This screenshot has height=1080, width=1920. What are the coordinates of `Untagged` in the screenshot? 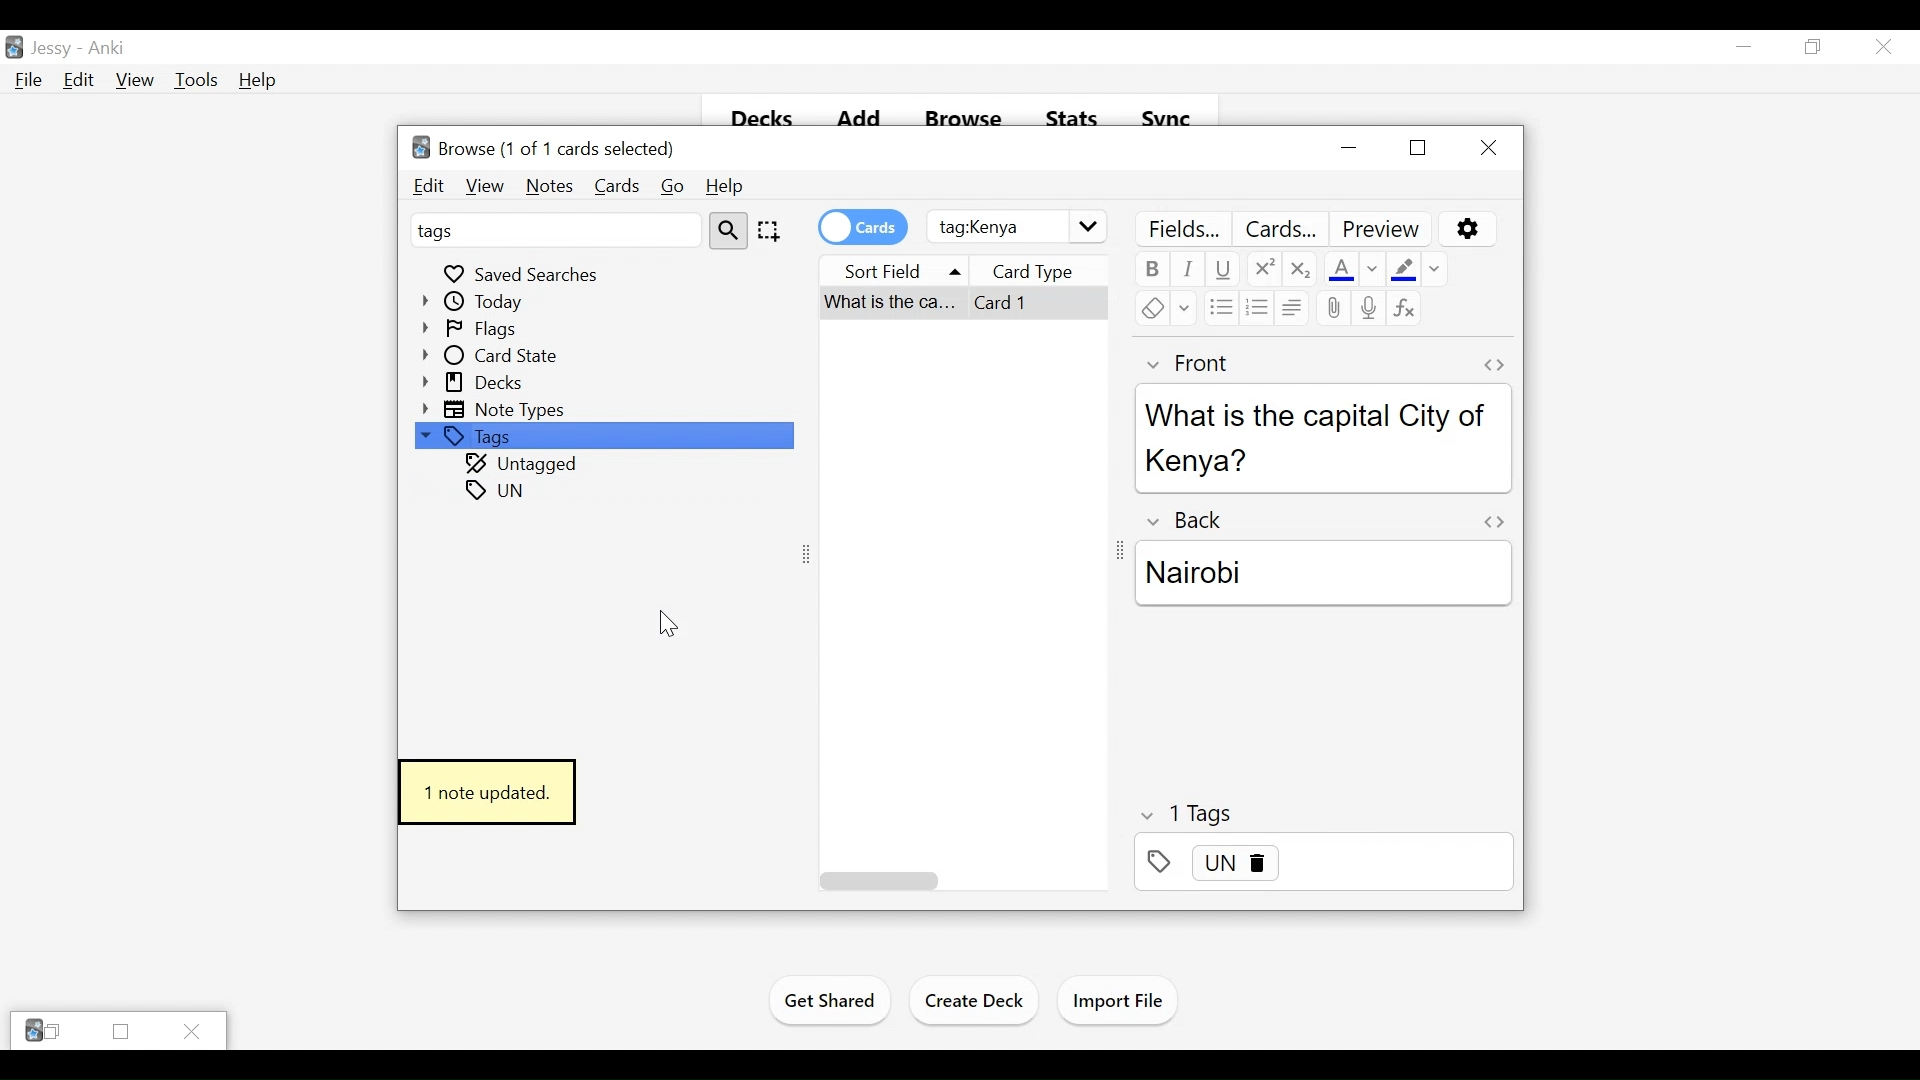 It's located at (524, 465).